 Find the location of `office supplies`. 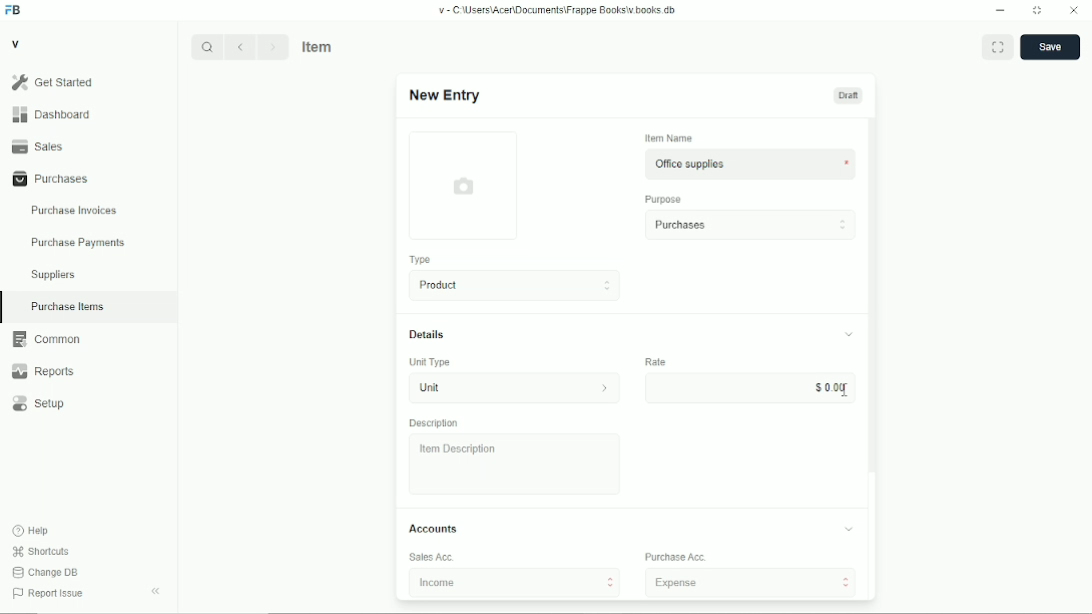

office supplies is located at coordinates (734, 164).